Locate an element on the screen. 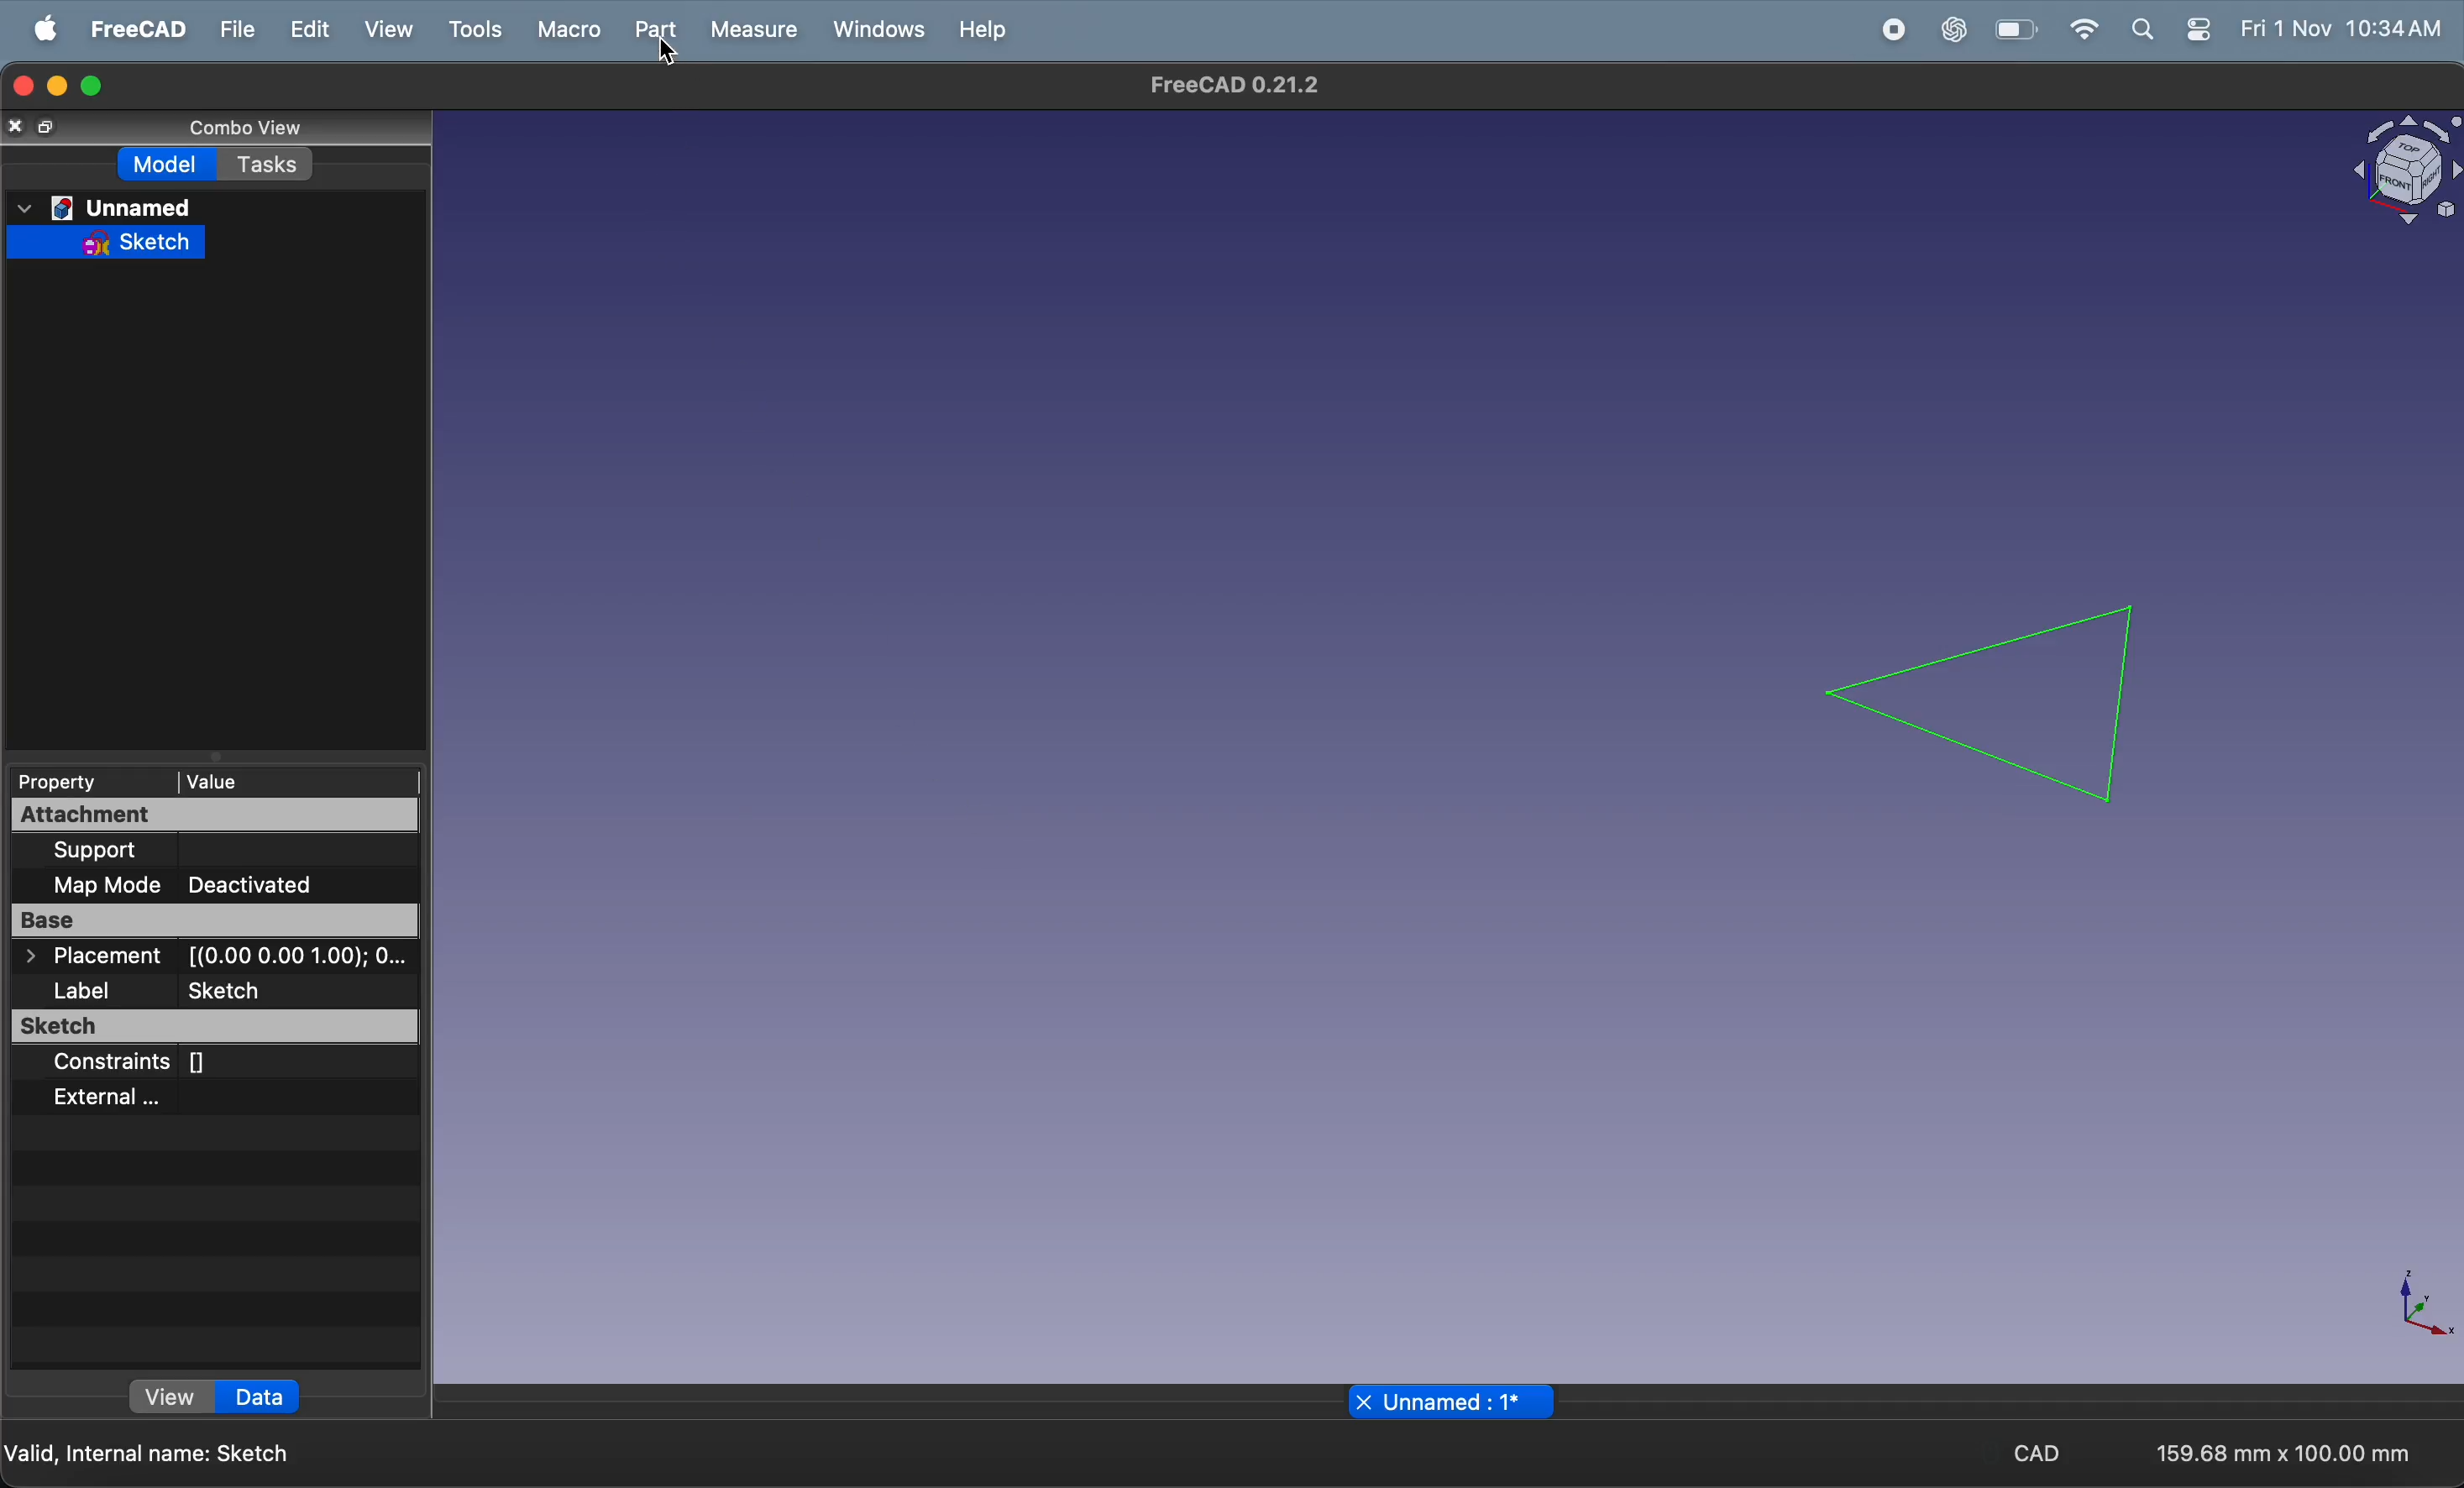  2d trainagle is located at coordinates (1989, 701).